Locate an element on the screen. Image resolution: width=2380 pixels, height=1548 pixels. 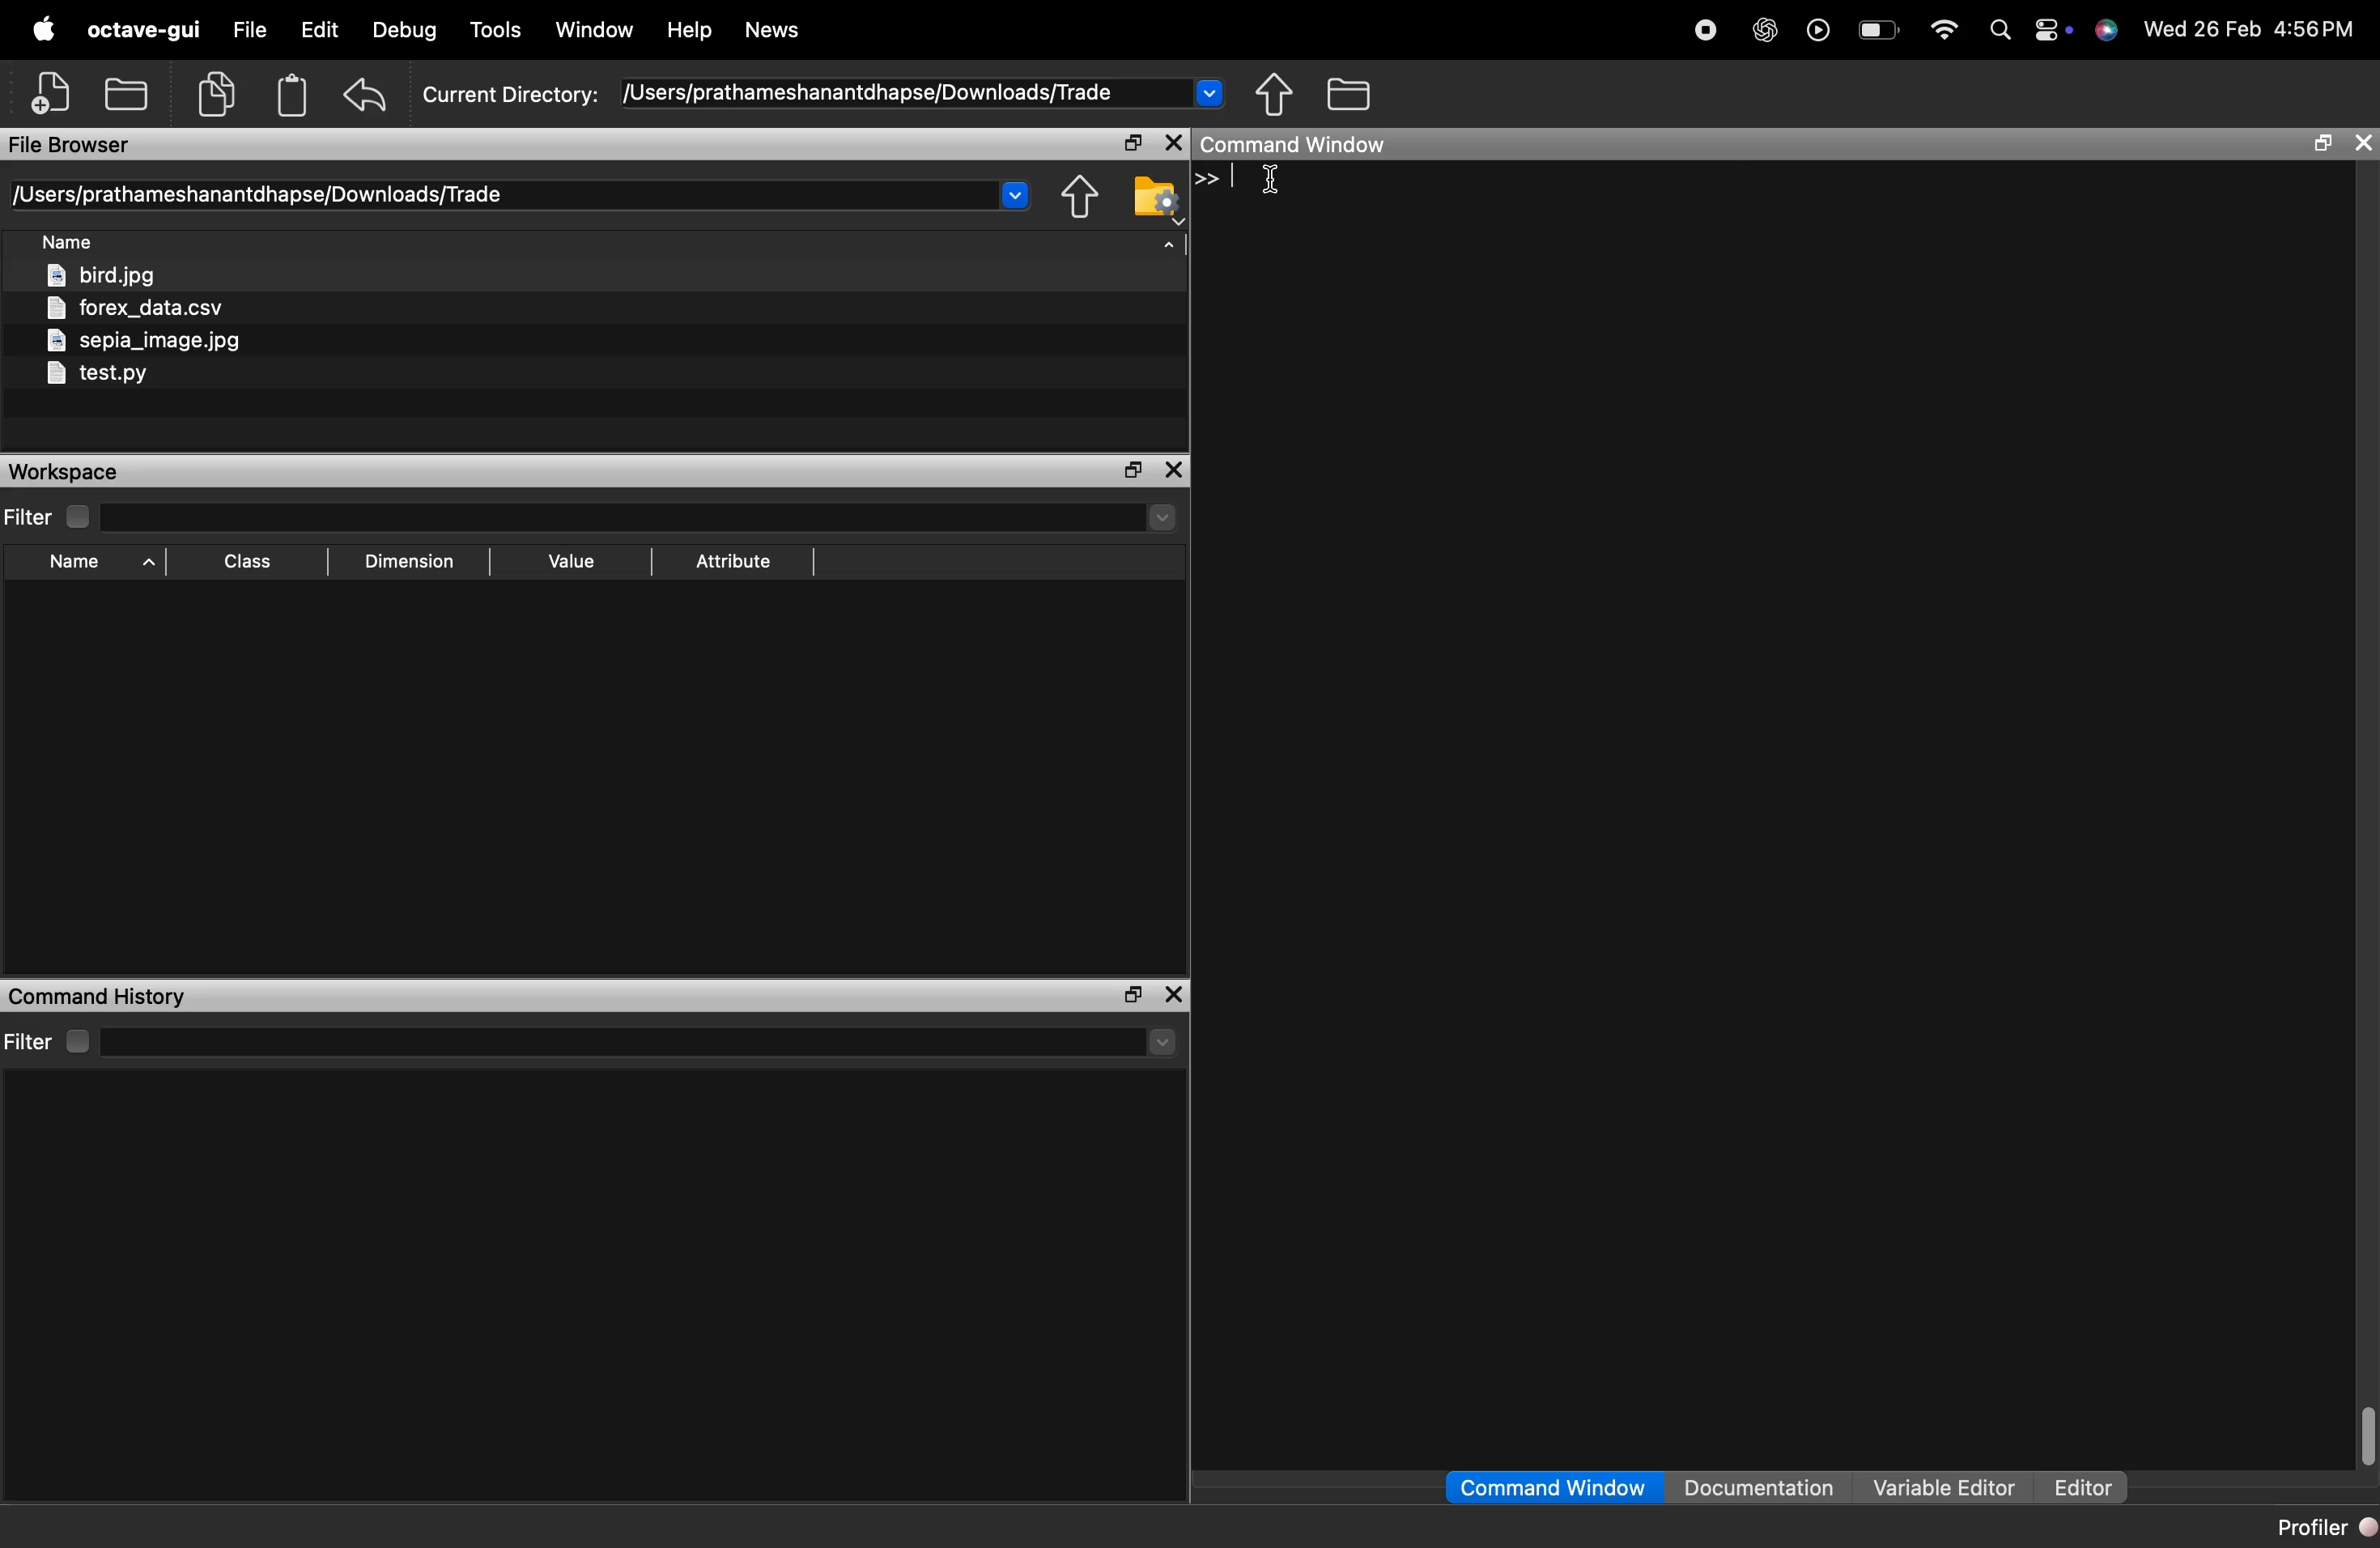
close is located at coordinates (1177, 995).